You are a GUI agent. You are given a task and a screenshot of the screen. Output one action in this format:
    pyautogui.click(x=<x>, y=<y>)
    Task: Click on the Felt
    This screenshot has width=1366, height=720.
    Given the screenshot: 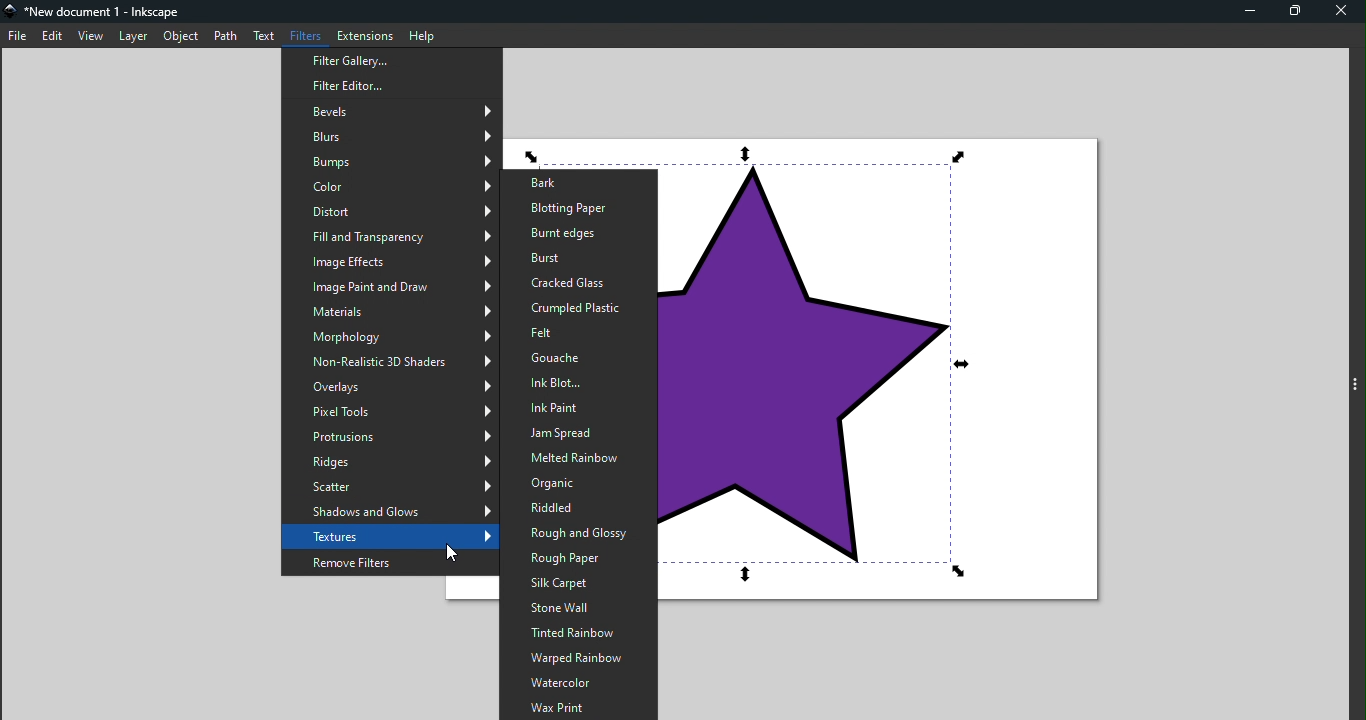 What is the action you would take?
    pyautogui.click(x=579, y=334)
    